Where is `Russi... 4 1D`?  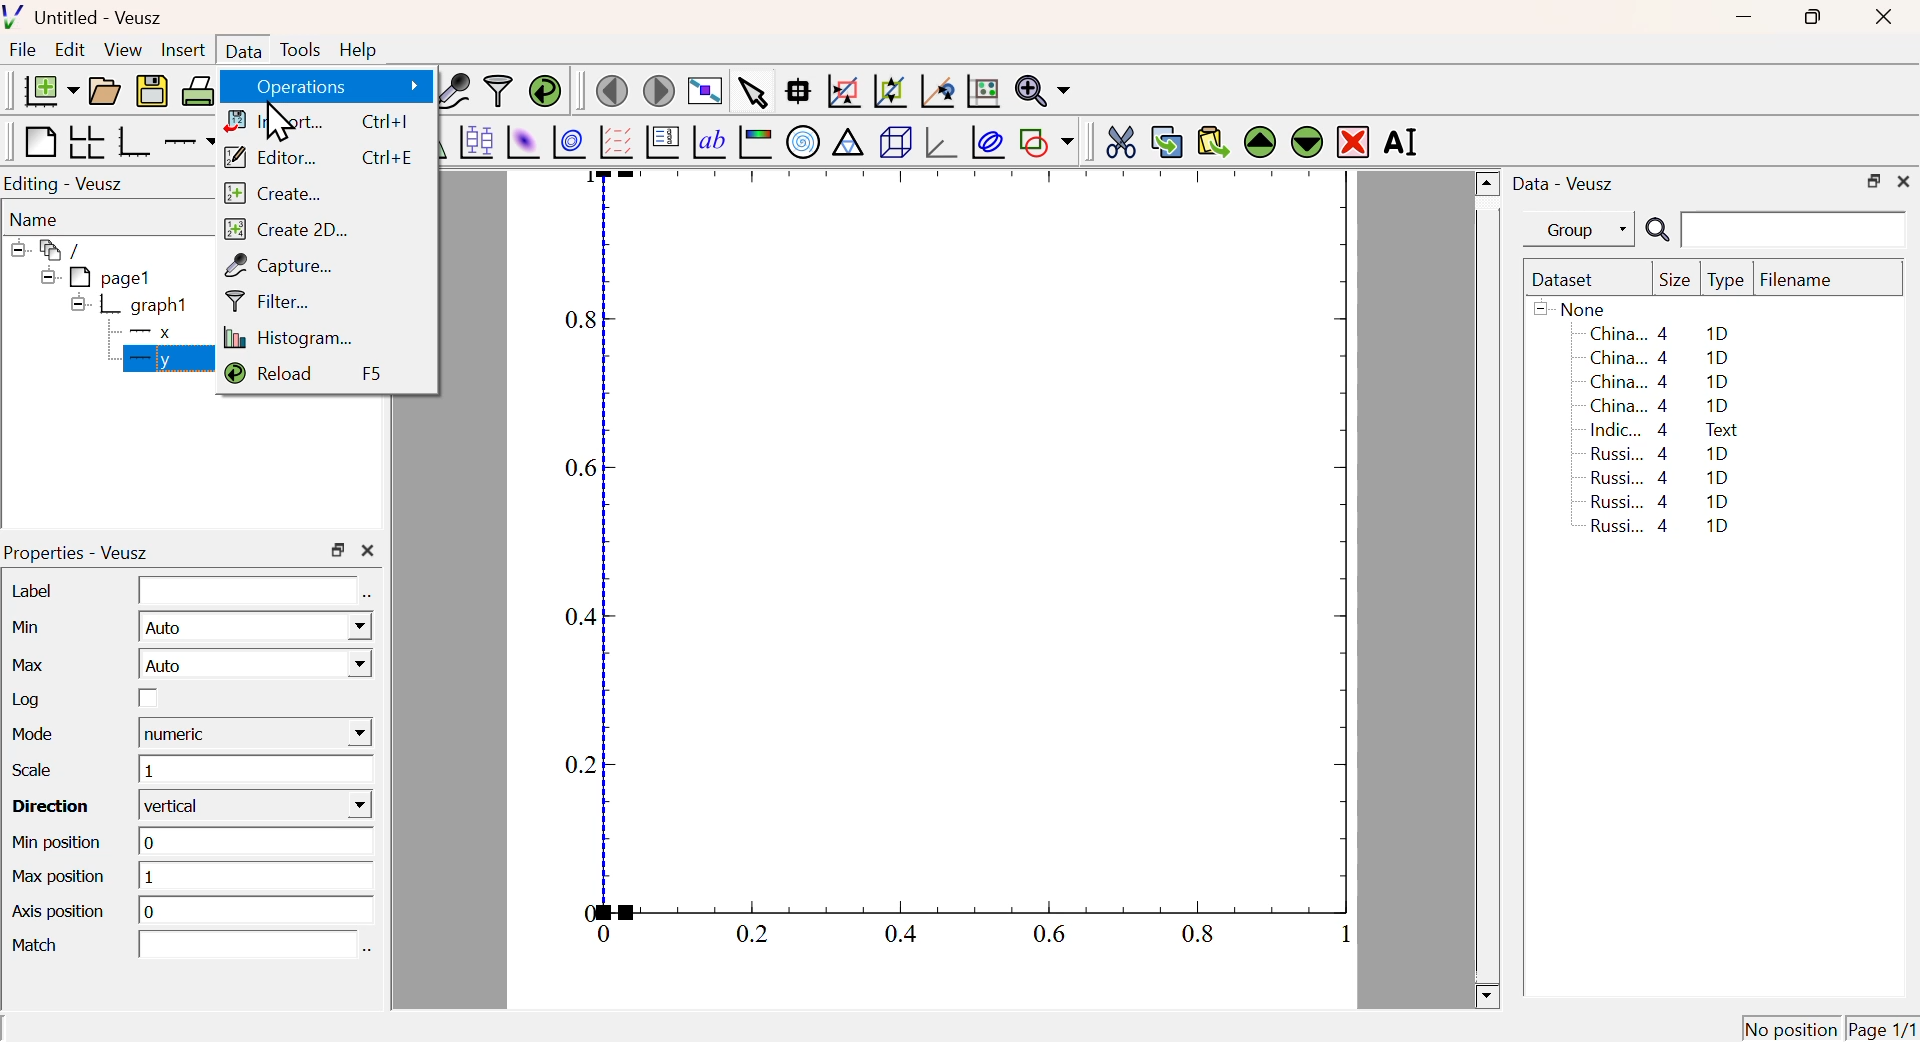 Russi... 4 1D is located at coordinates (1660, 477).